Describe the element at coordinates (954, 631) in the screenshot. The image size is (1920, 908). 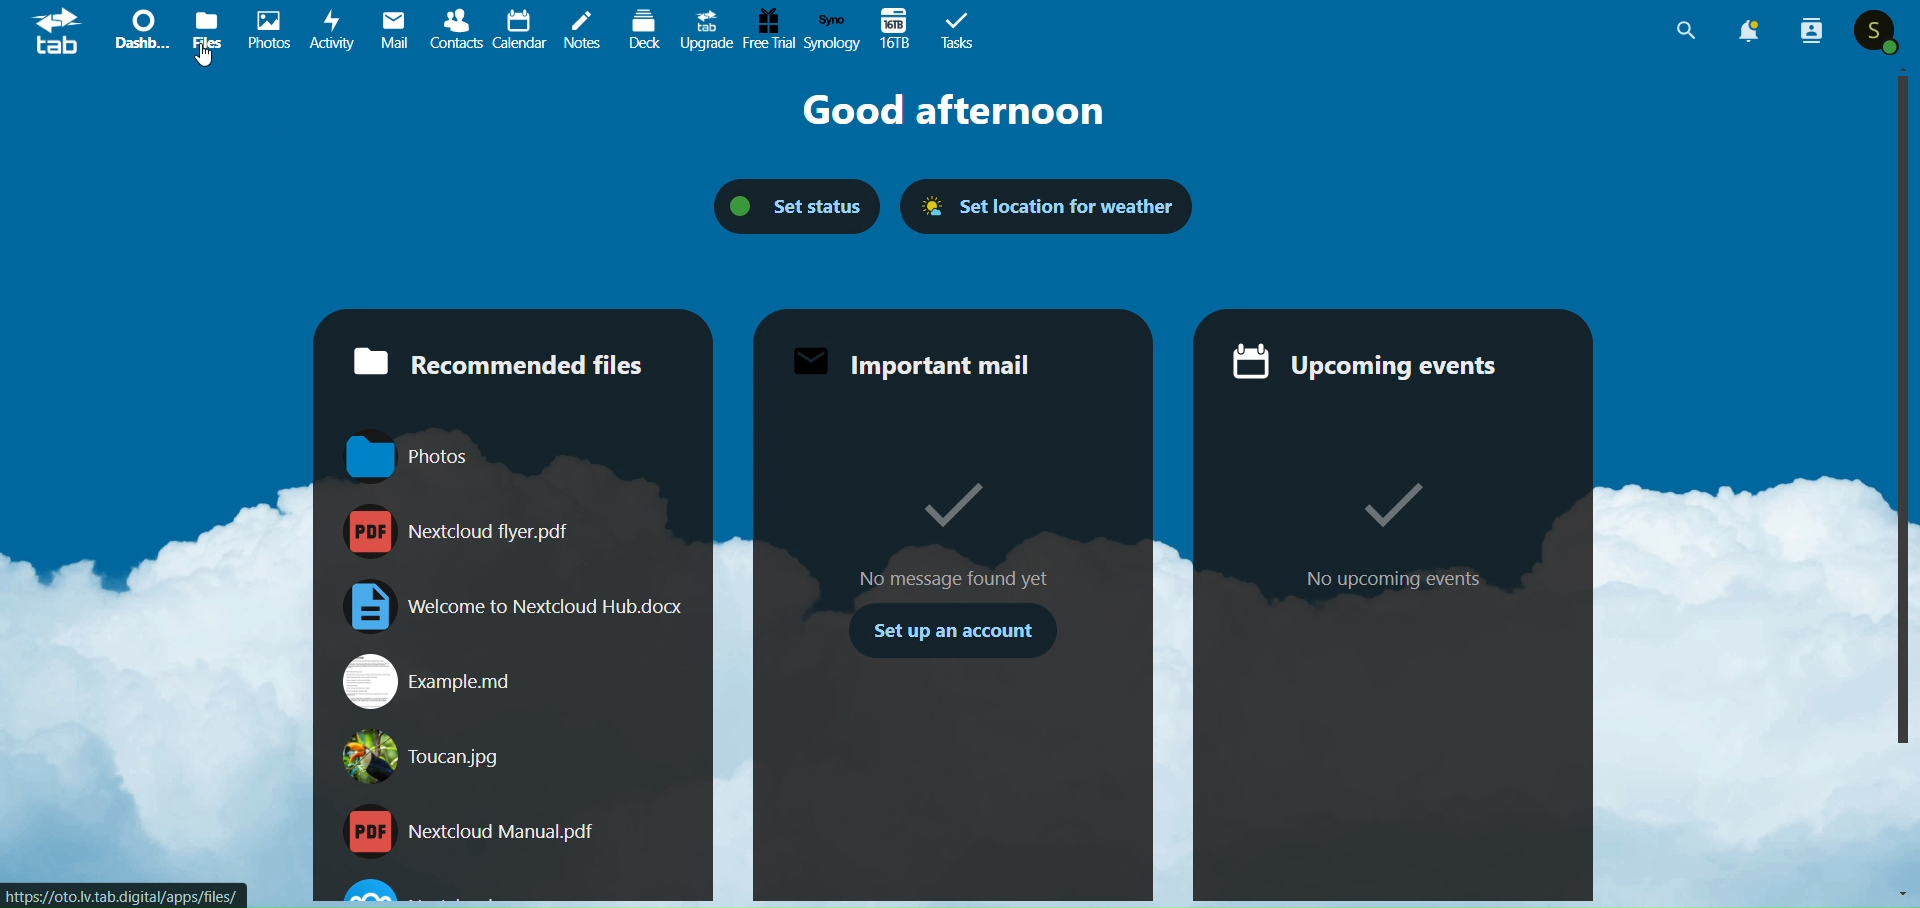
I see `set up an account` at that location.